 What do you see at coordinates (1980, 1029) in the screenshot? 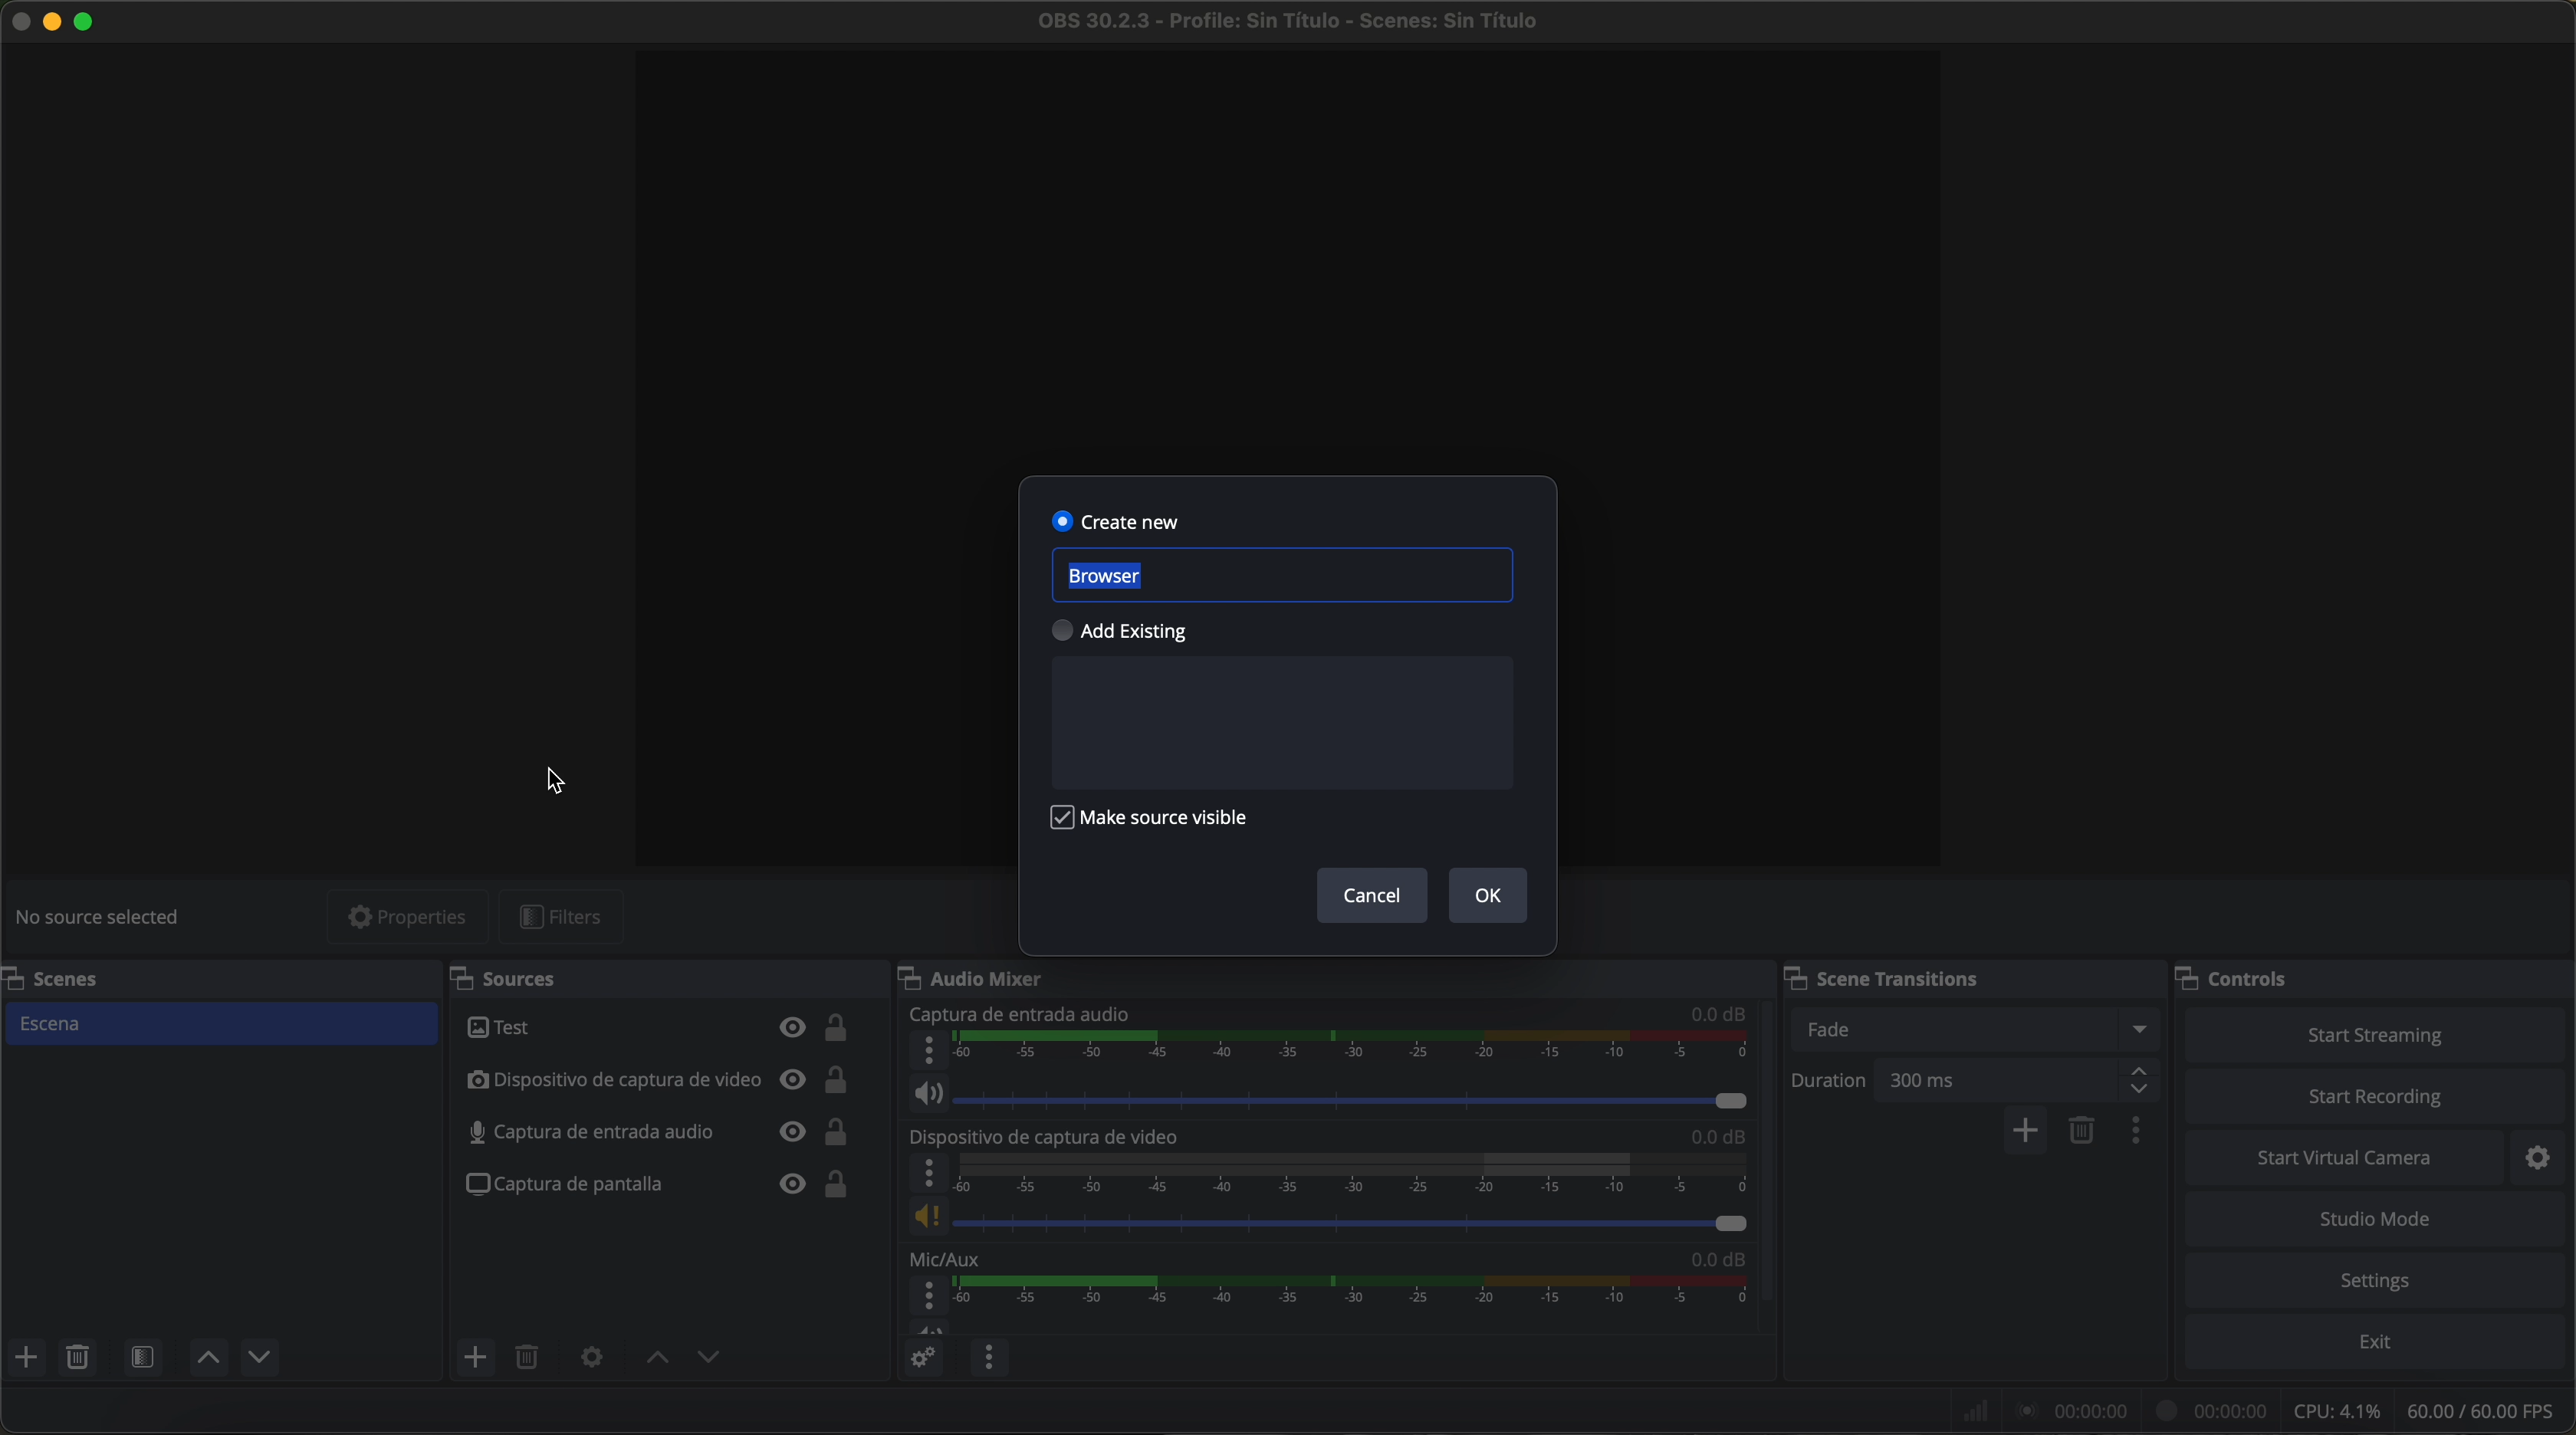
I see `fade` at bounding box center [1980, 1029].